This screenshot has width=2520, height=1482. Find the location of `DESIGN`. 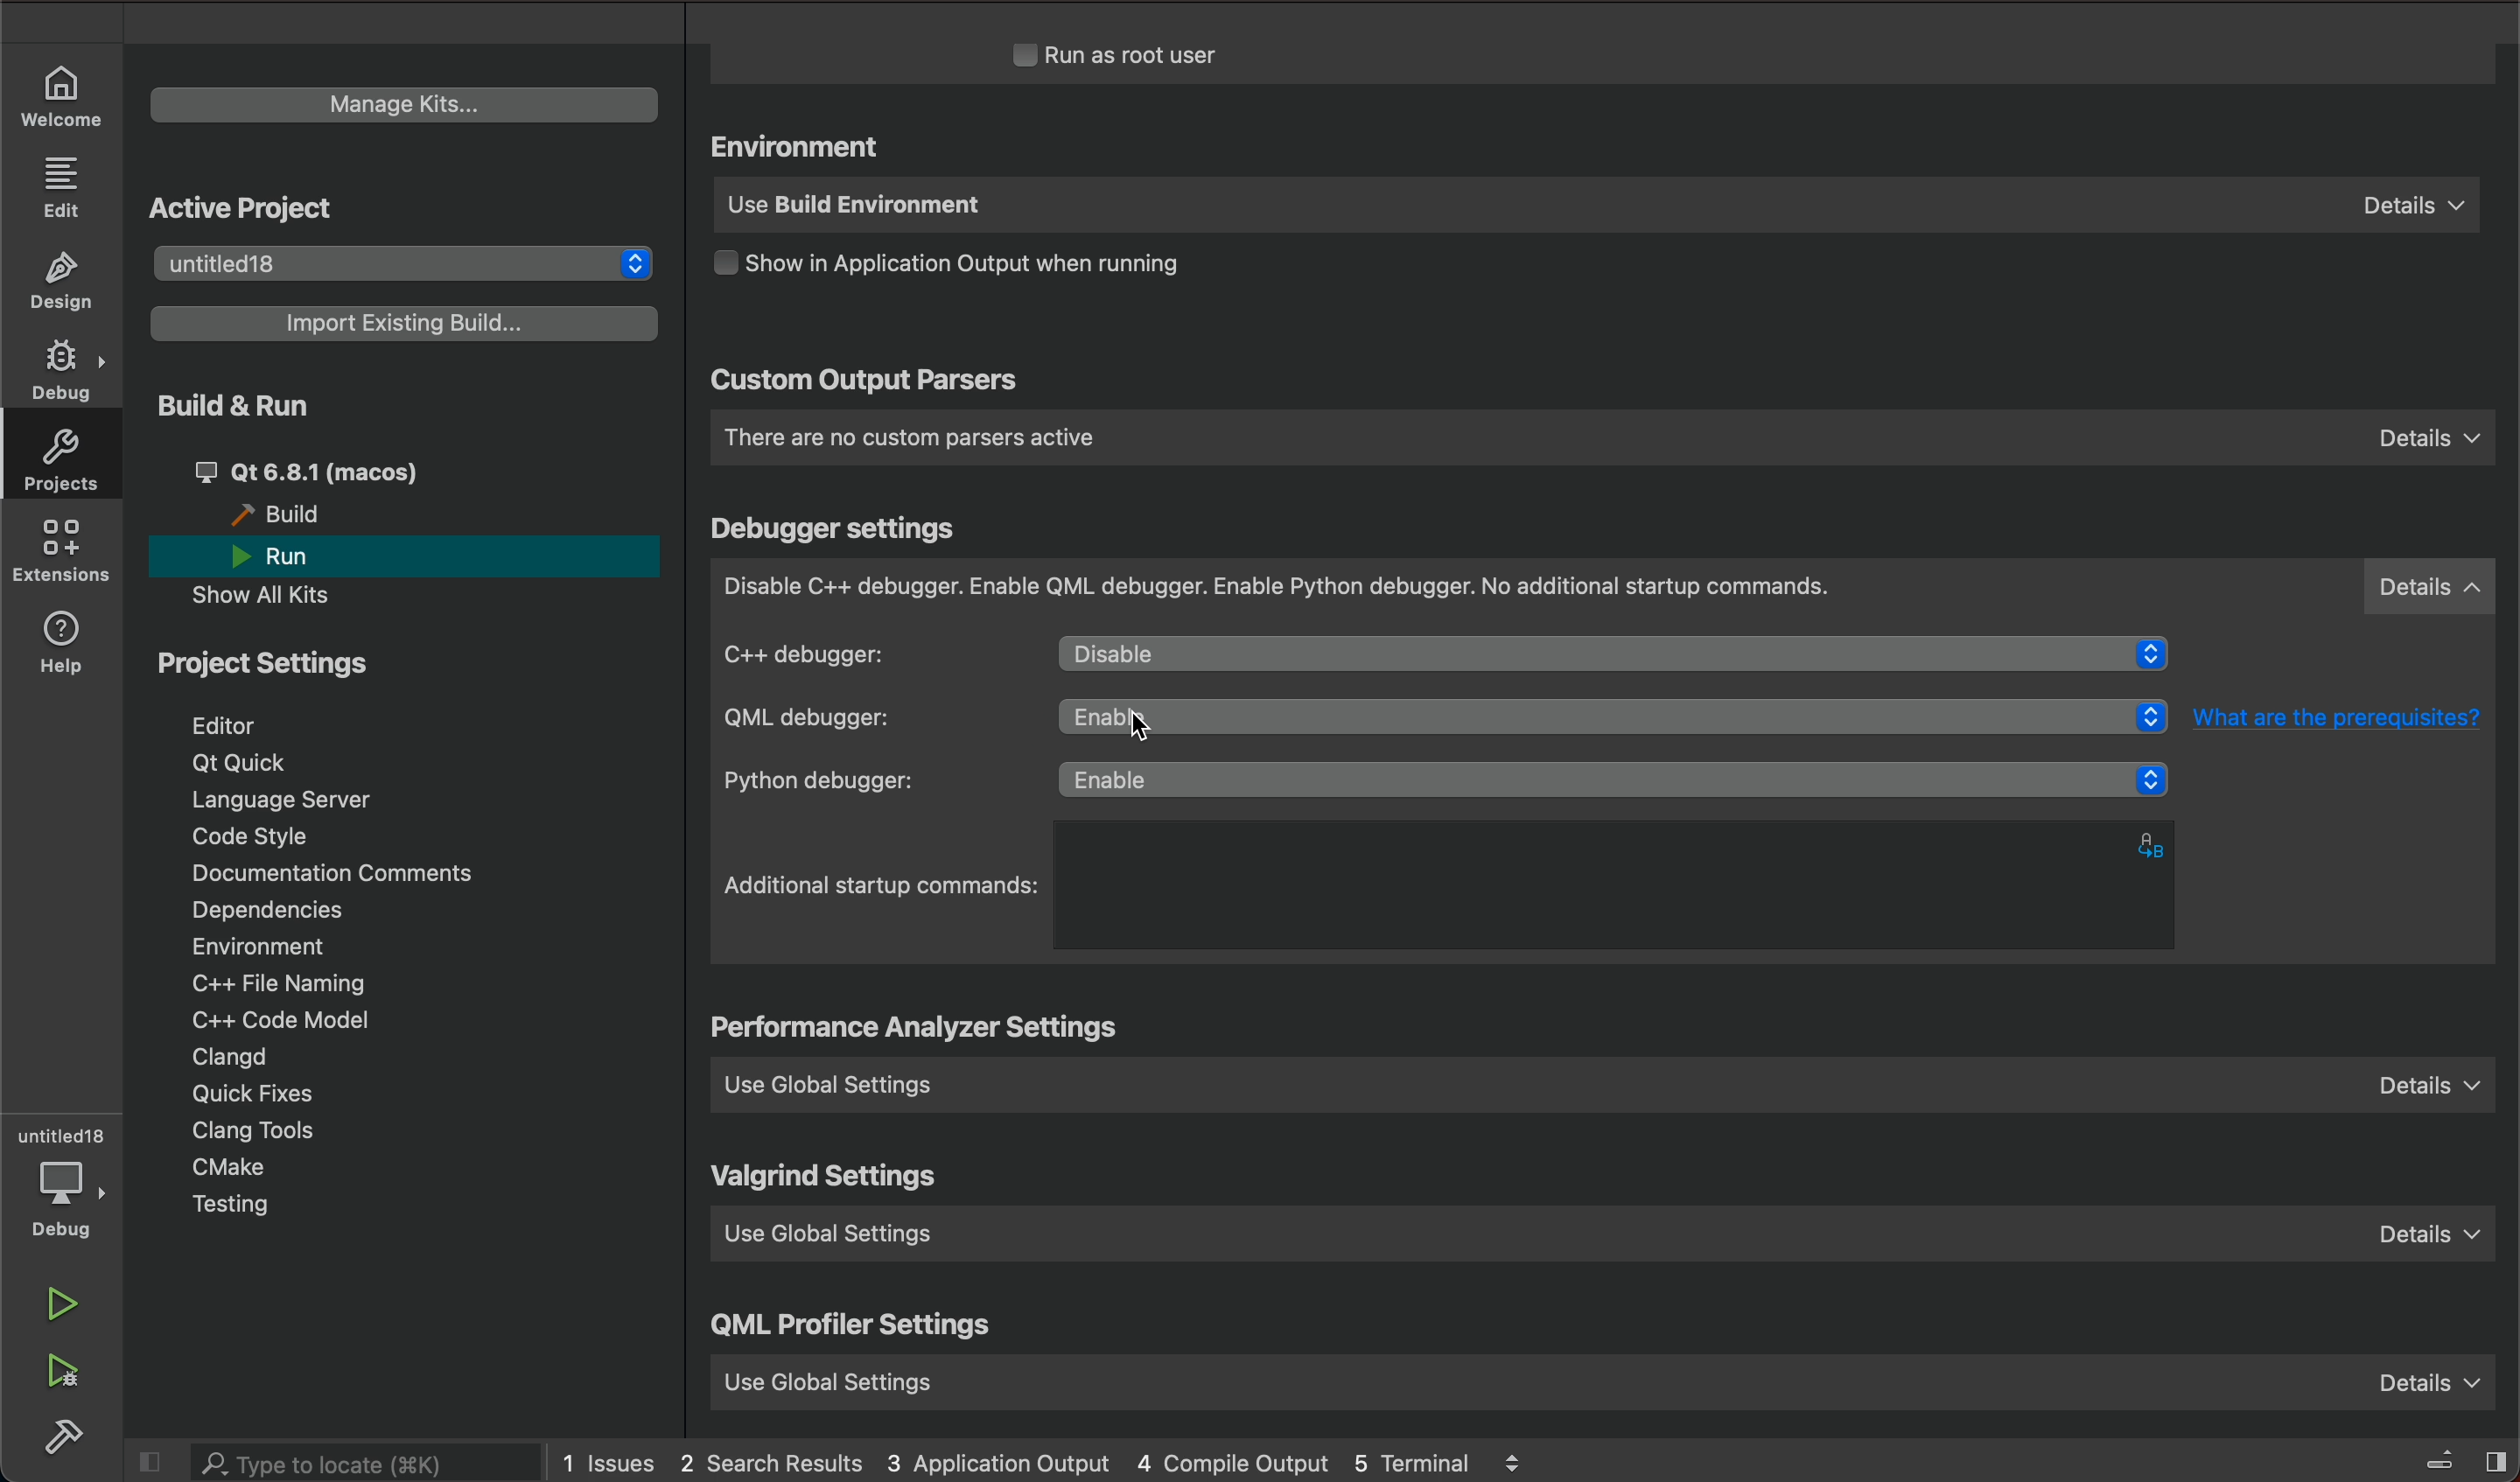

DESIGN is located at coordinates (68, 283).